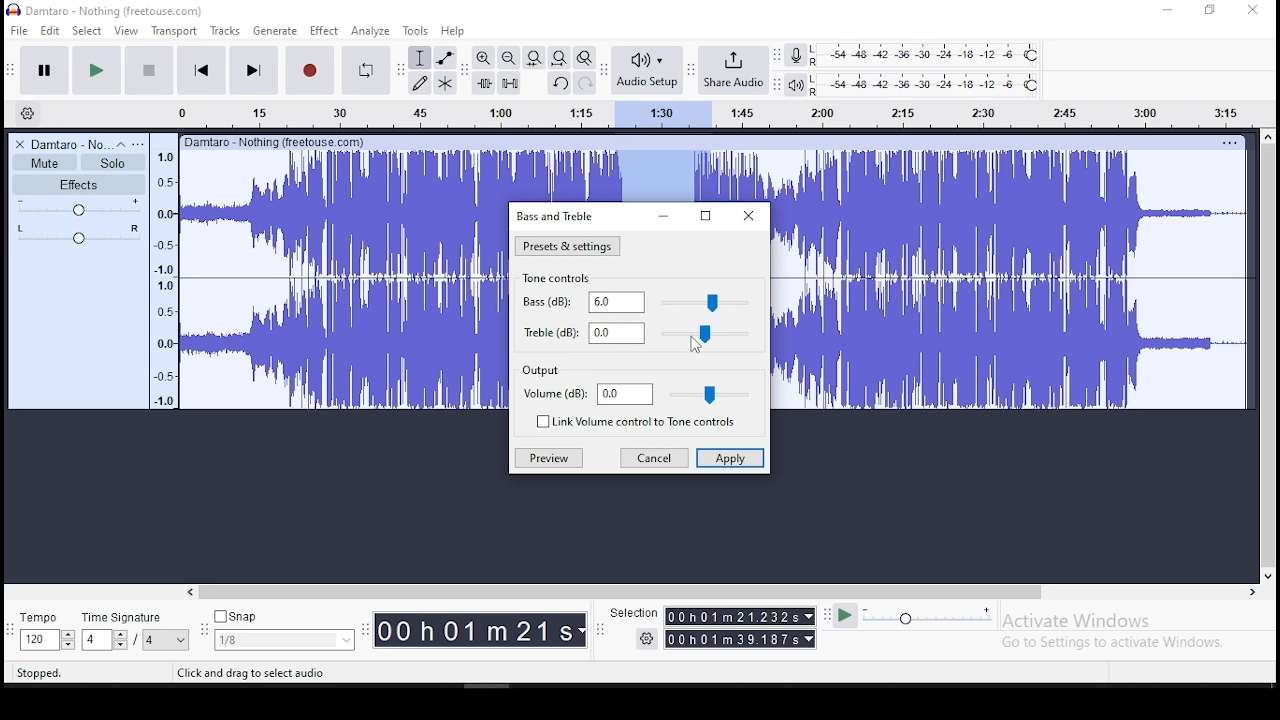 The image size is (1280, 720). I want to click on skip to start, so click(202, 69).